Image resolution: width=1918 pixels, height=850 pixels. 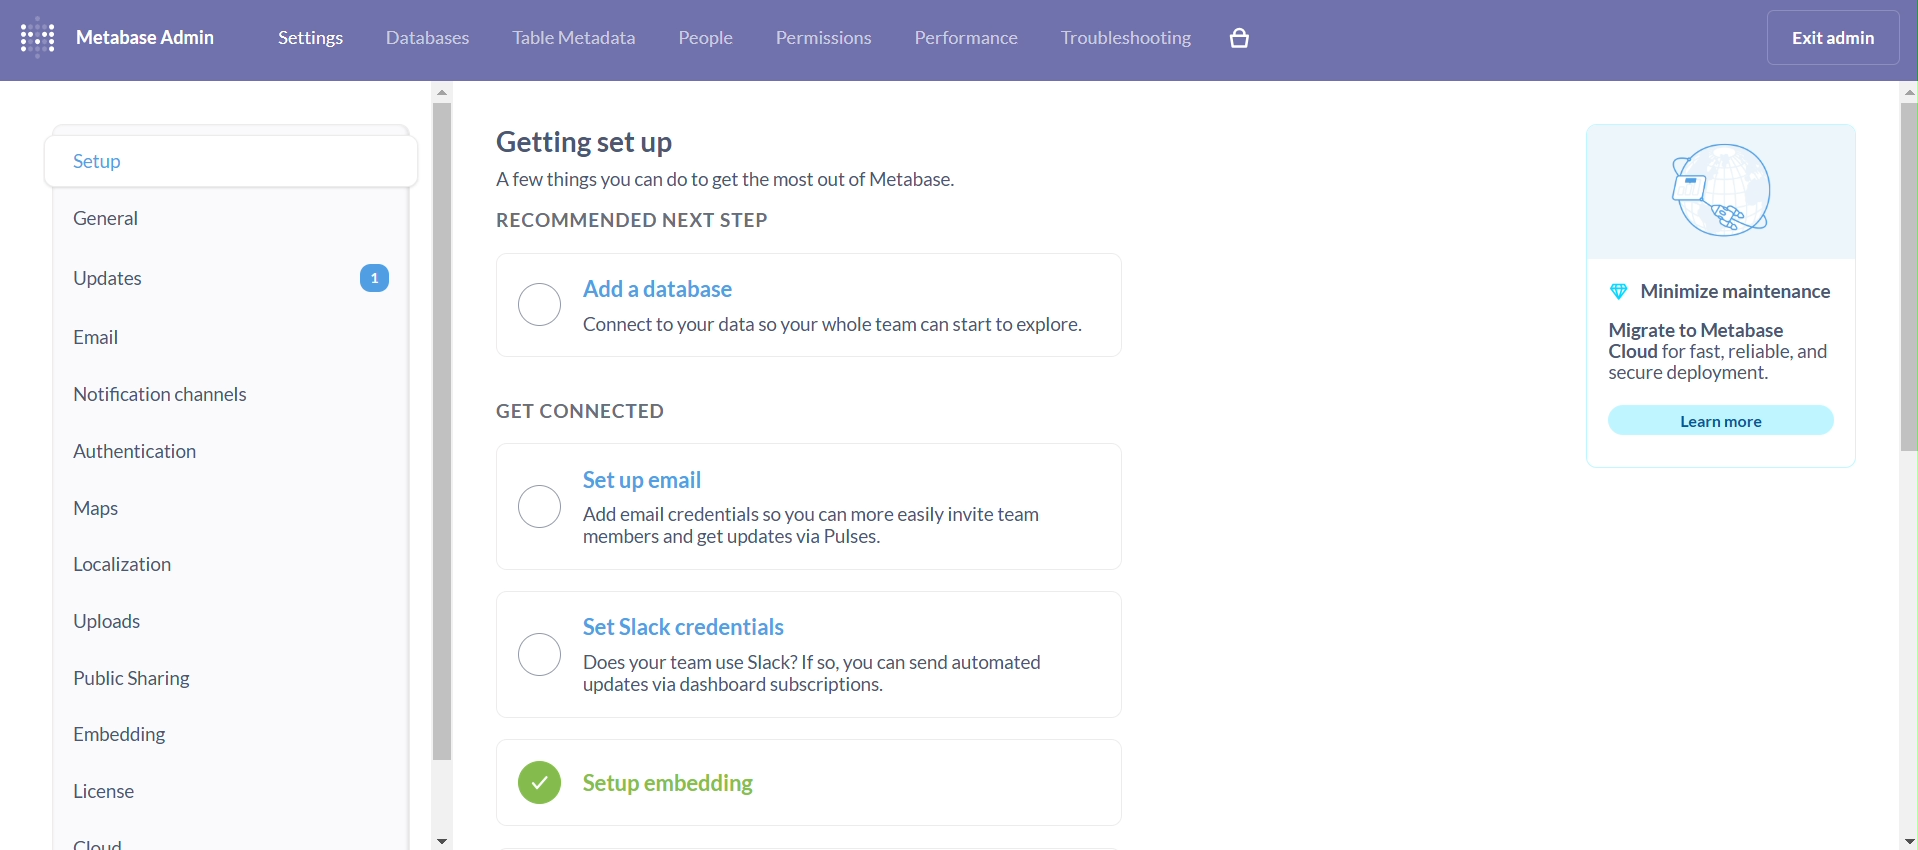 I want to click on public sharing, so click(x=230, y=675).